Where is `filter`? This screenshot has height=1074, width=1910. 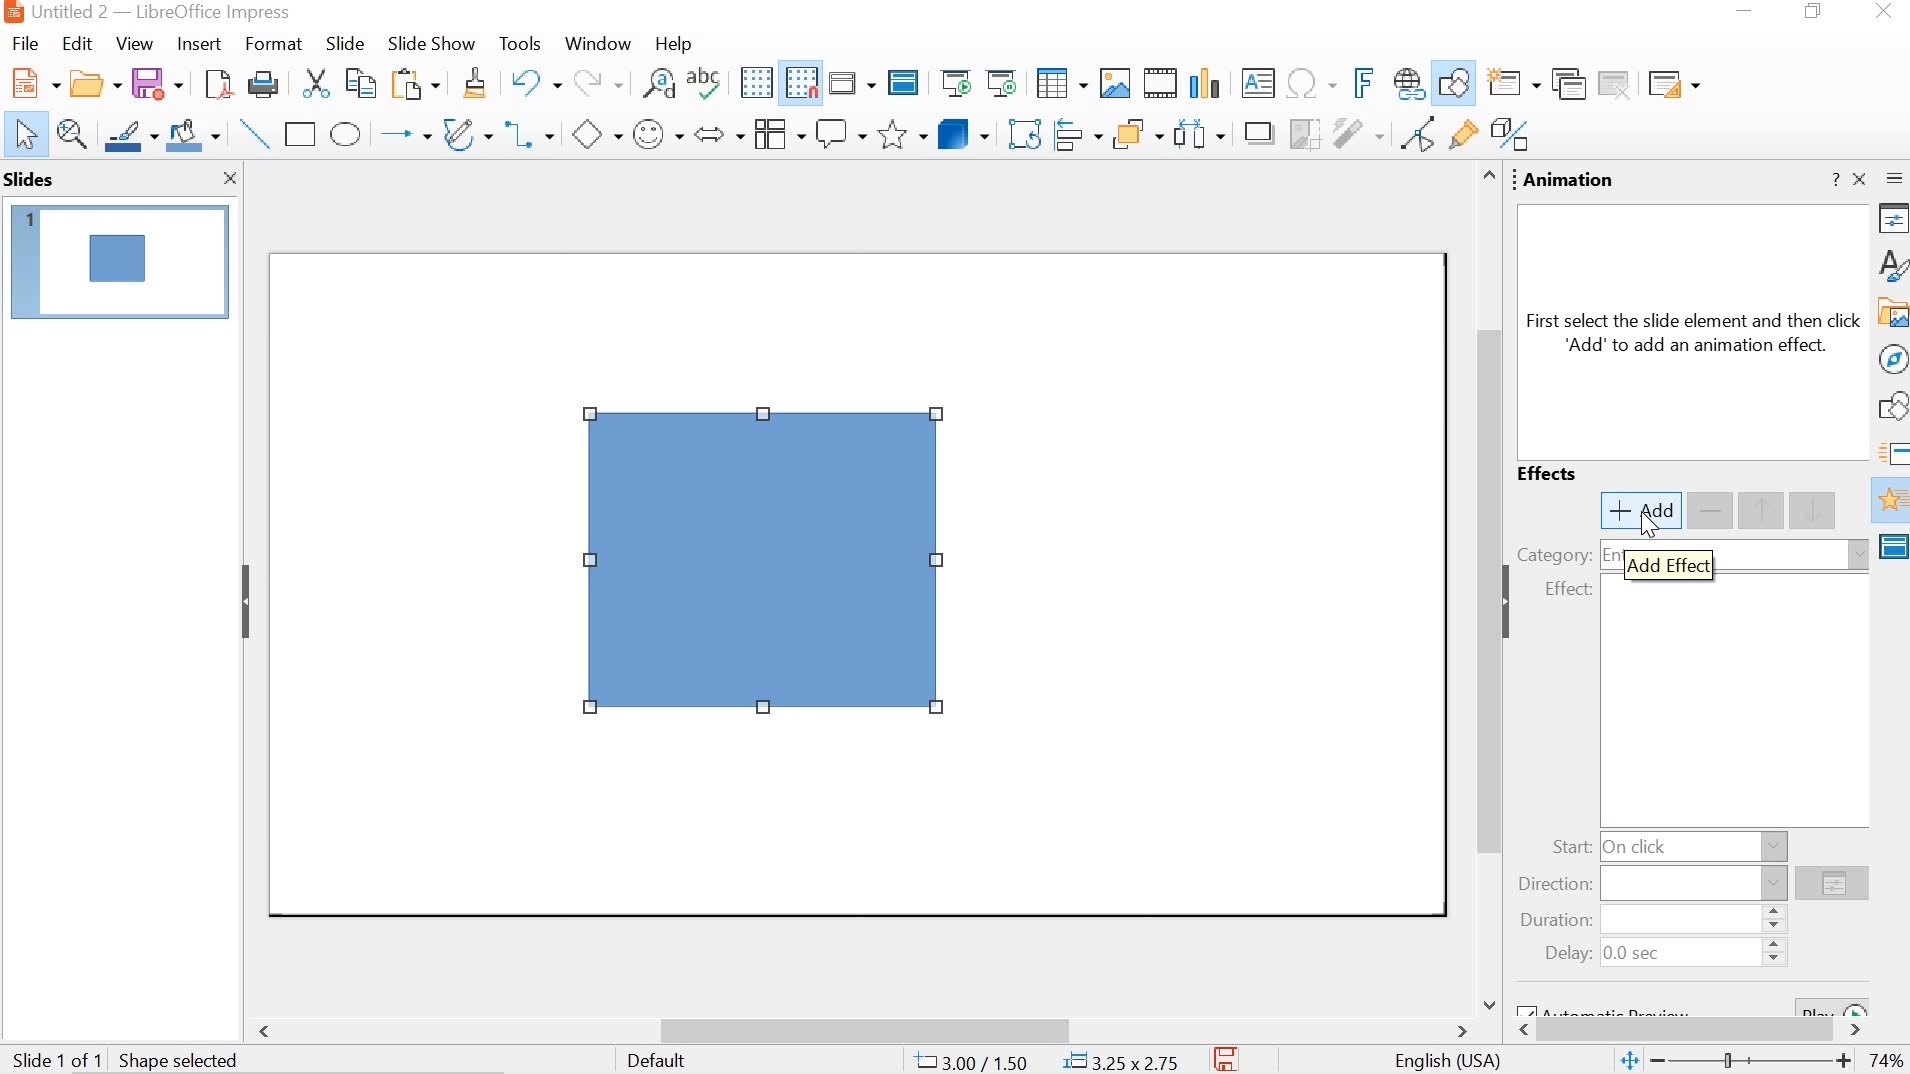 filter is located at coordinates (1357, 130).